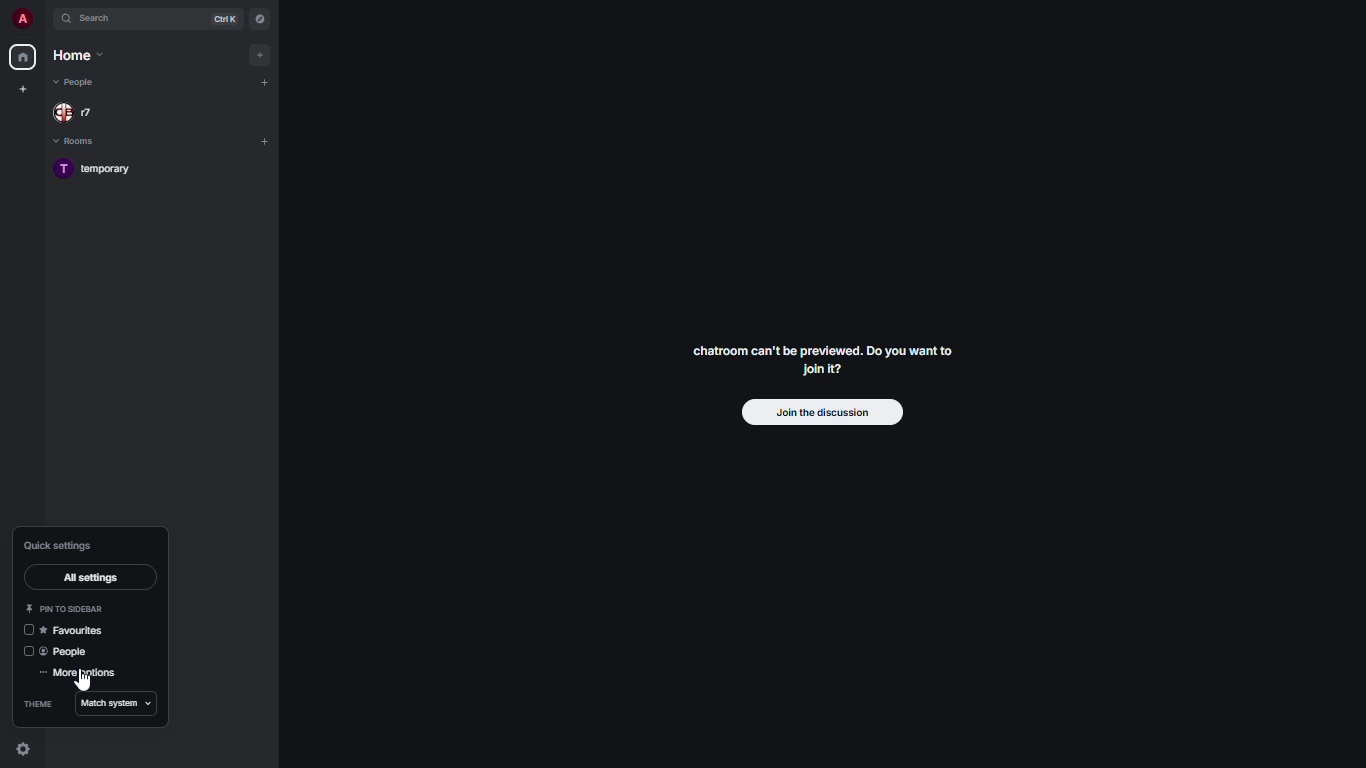 This screenshot has height=768, width=1366. I want to click on quick settings, so click(56, 544).